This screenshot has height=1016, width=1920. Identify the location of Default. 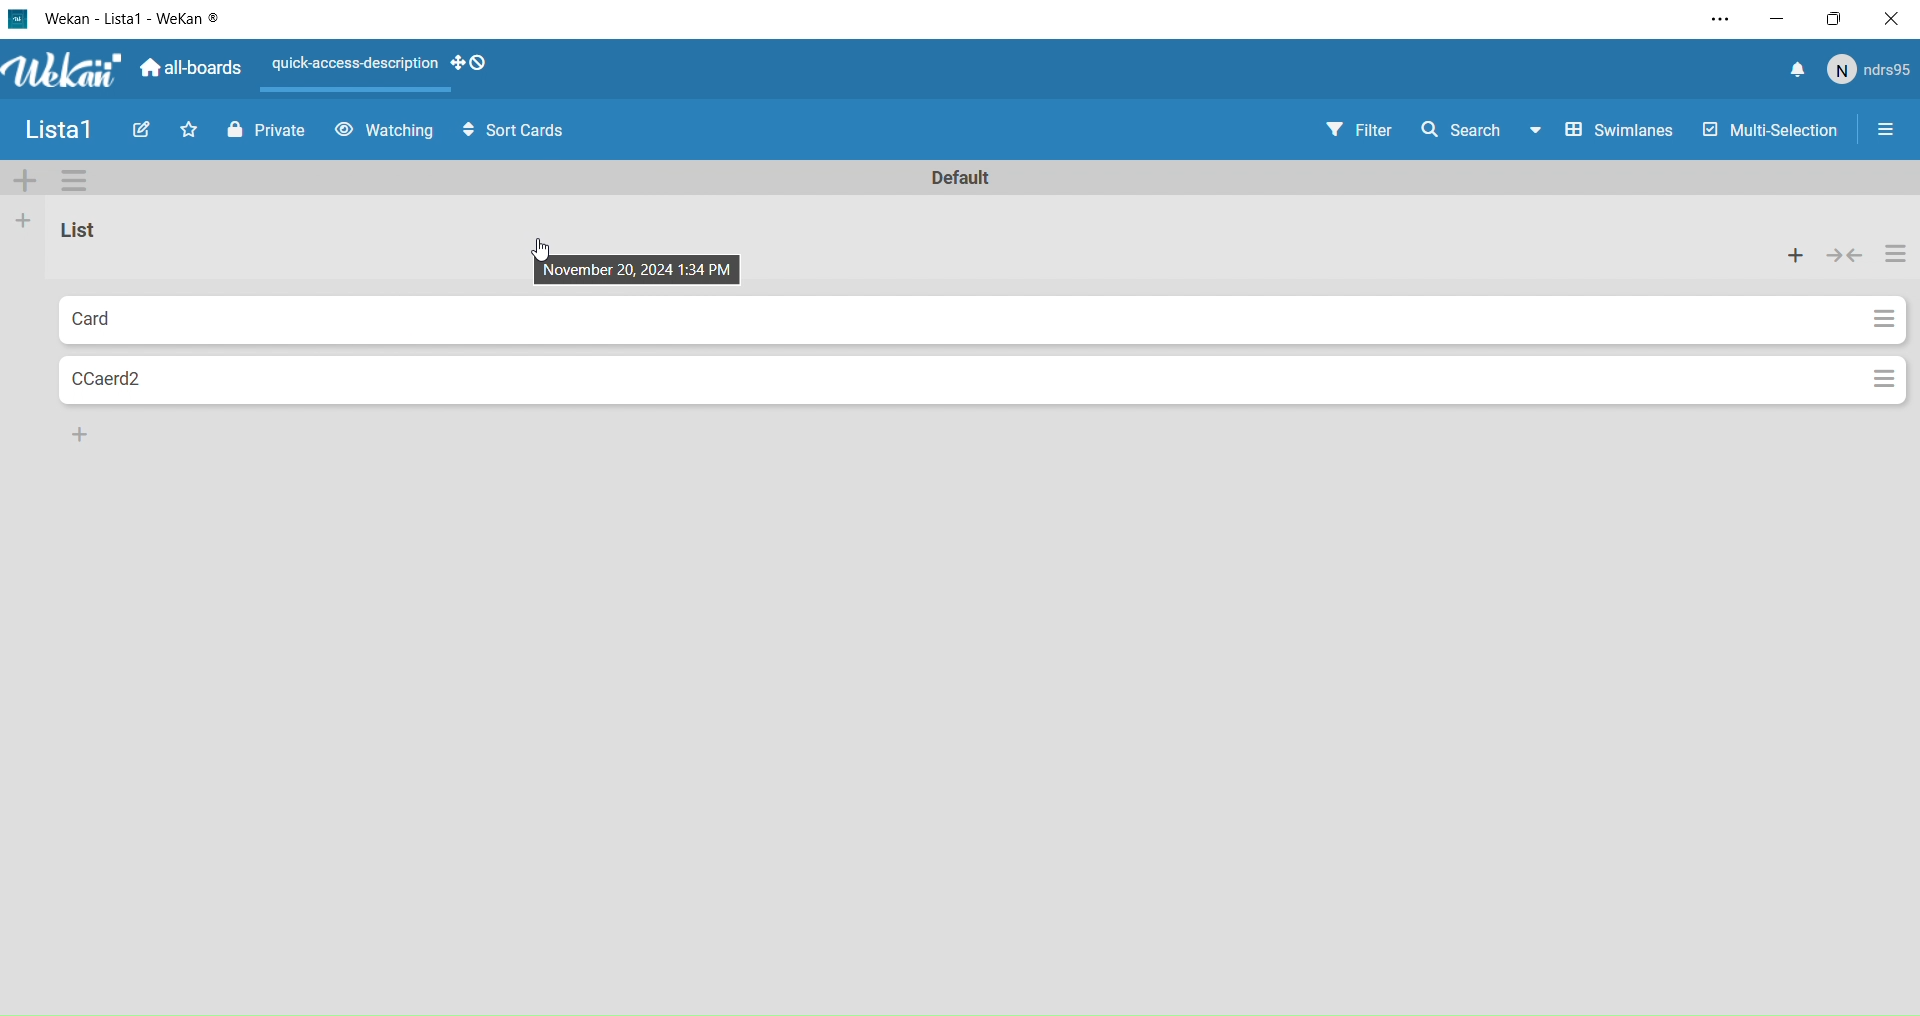
(961, 175).